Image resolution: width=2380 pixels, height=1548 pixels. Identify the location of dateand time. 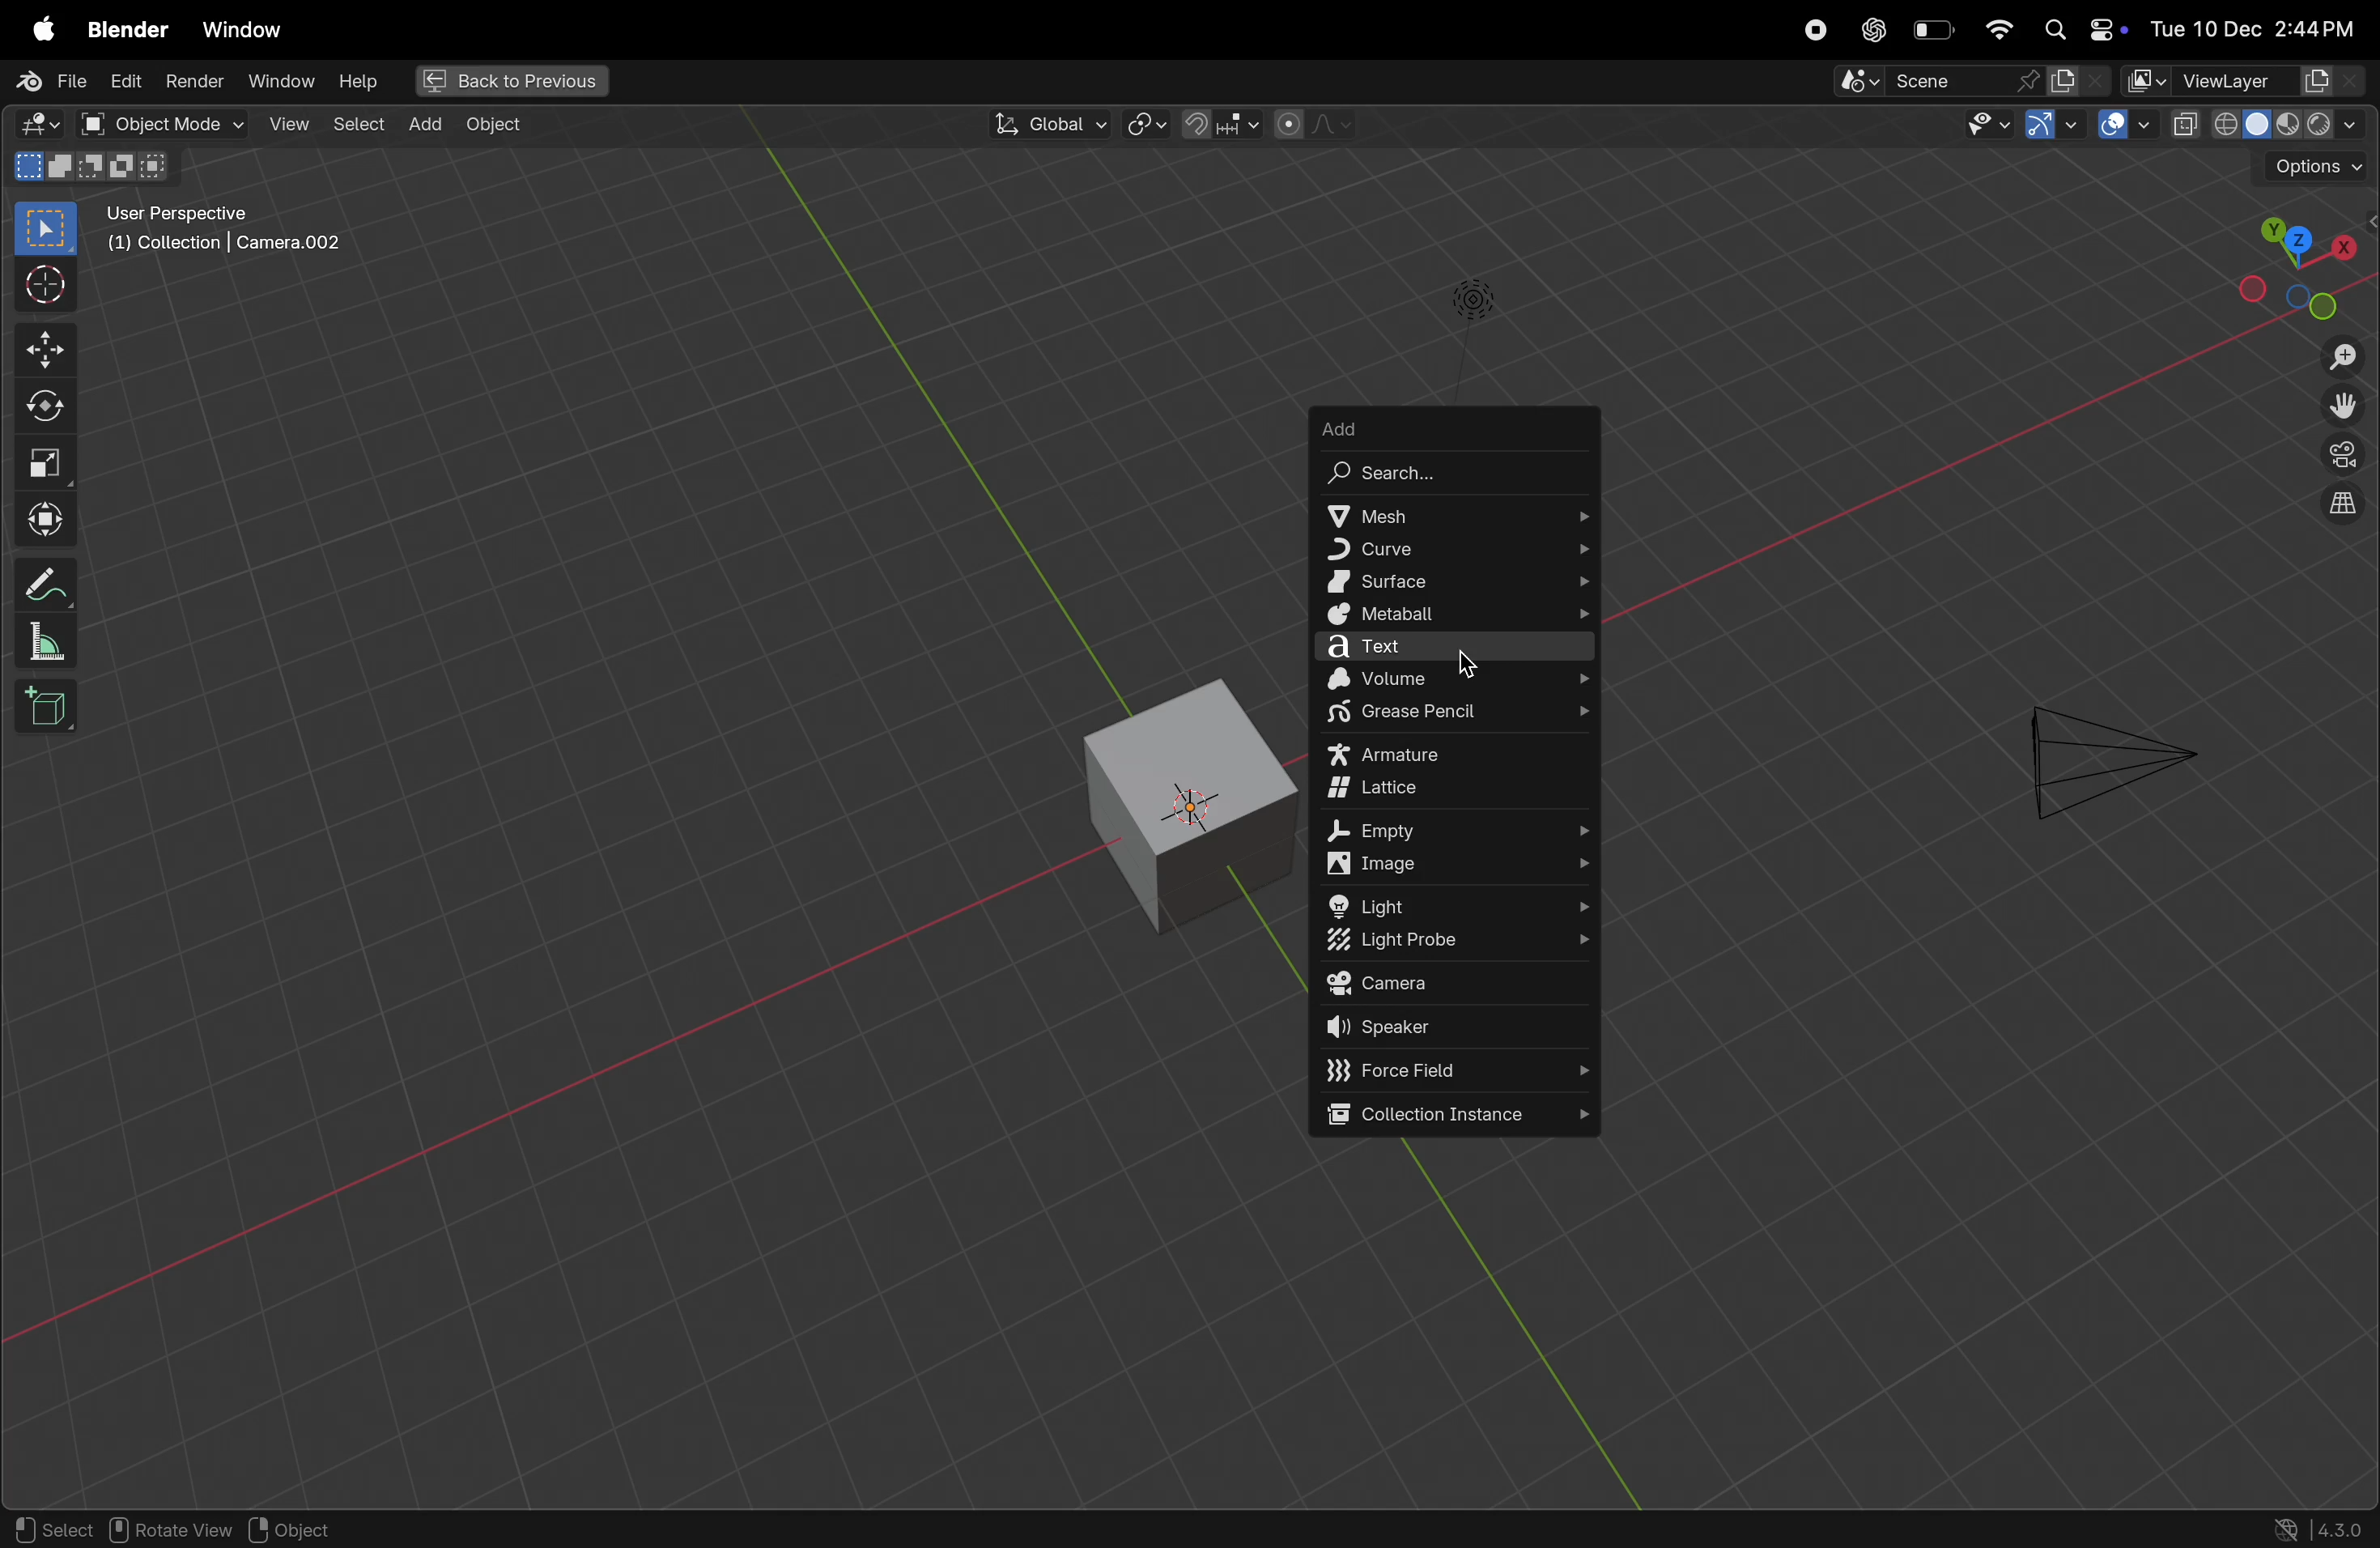
(2257, 27).